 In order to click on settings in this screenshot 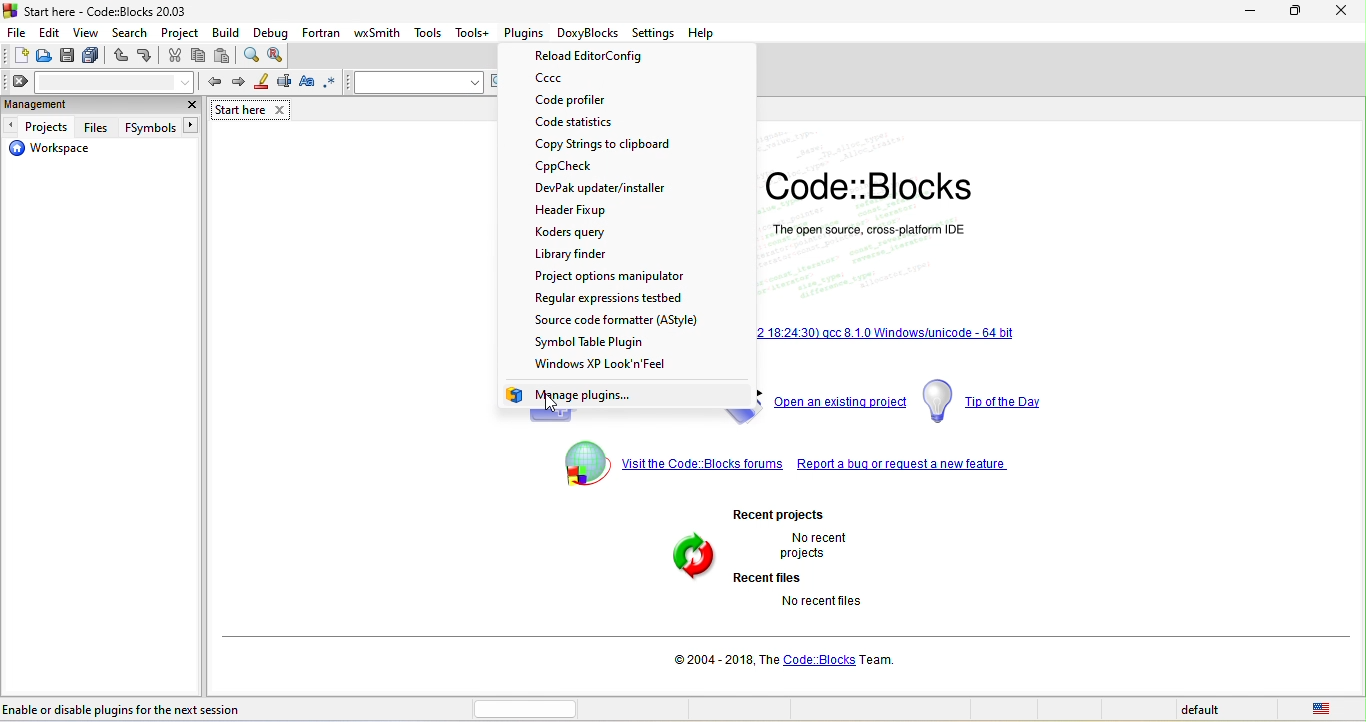, I will do `click(654, 34)`.